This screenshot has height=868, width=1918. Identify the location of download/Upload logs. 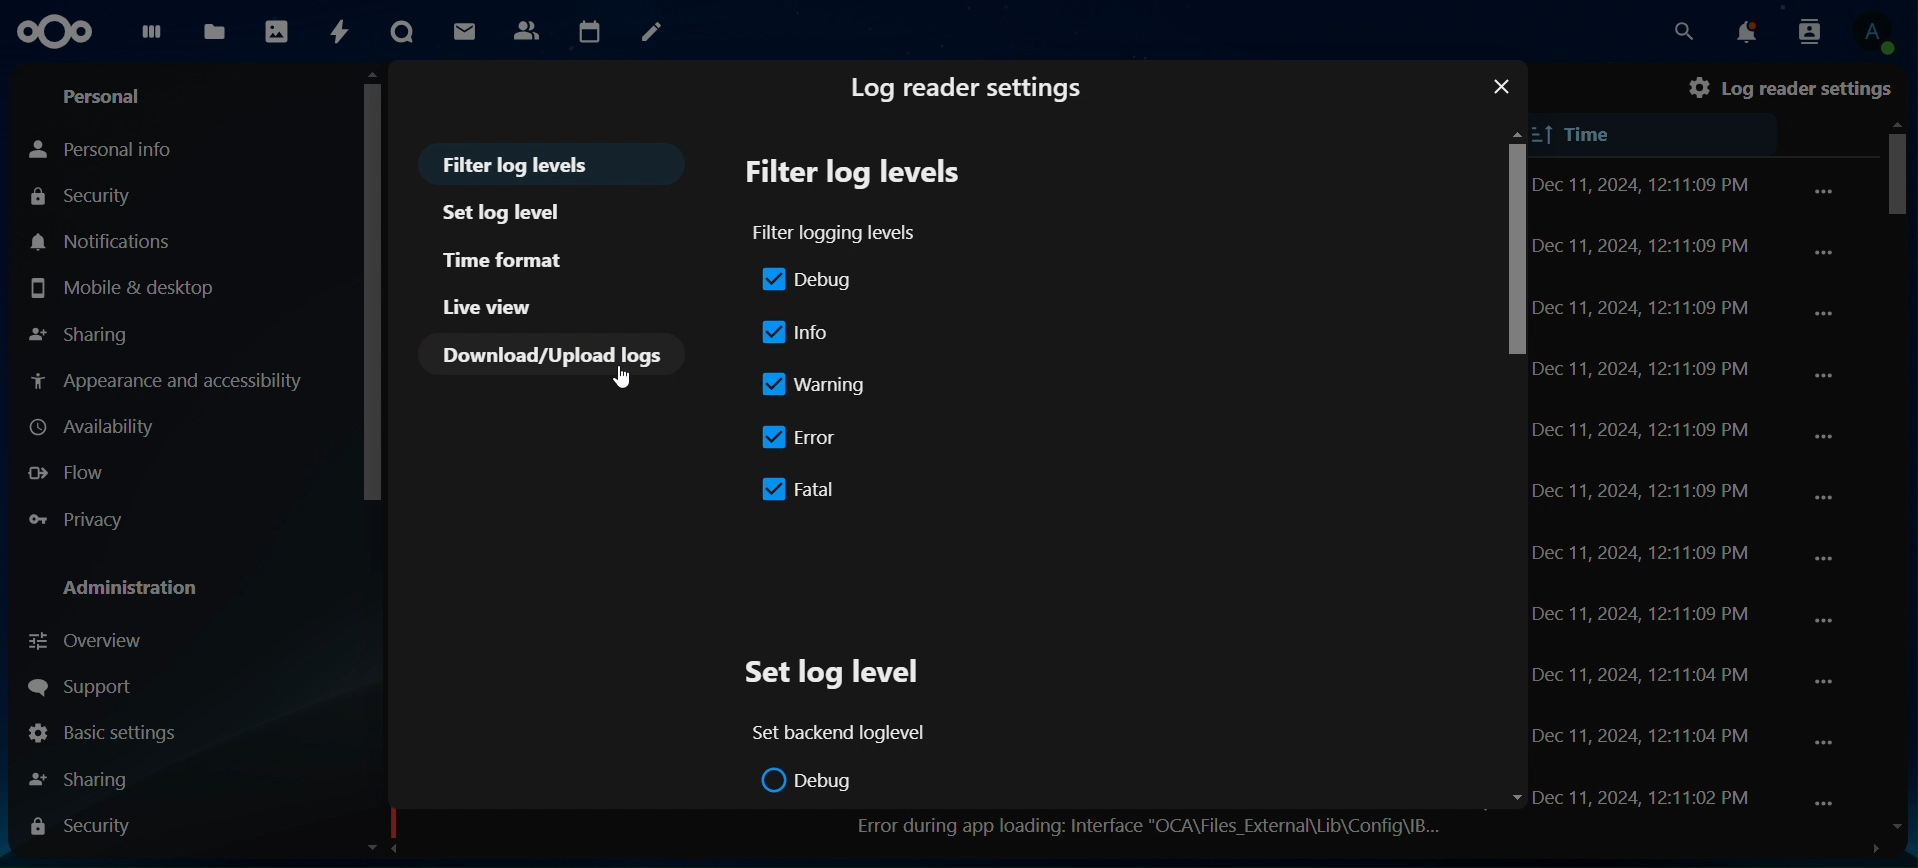
(555, 355).